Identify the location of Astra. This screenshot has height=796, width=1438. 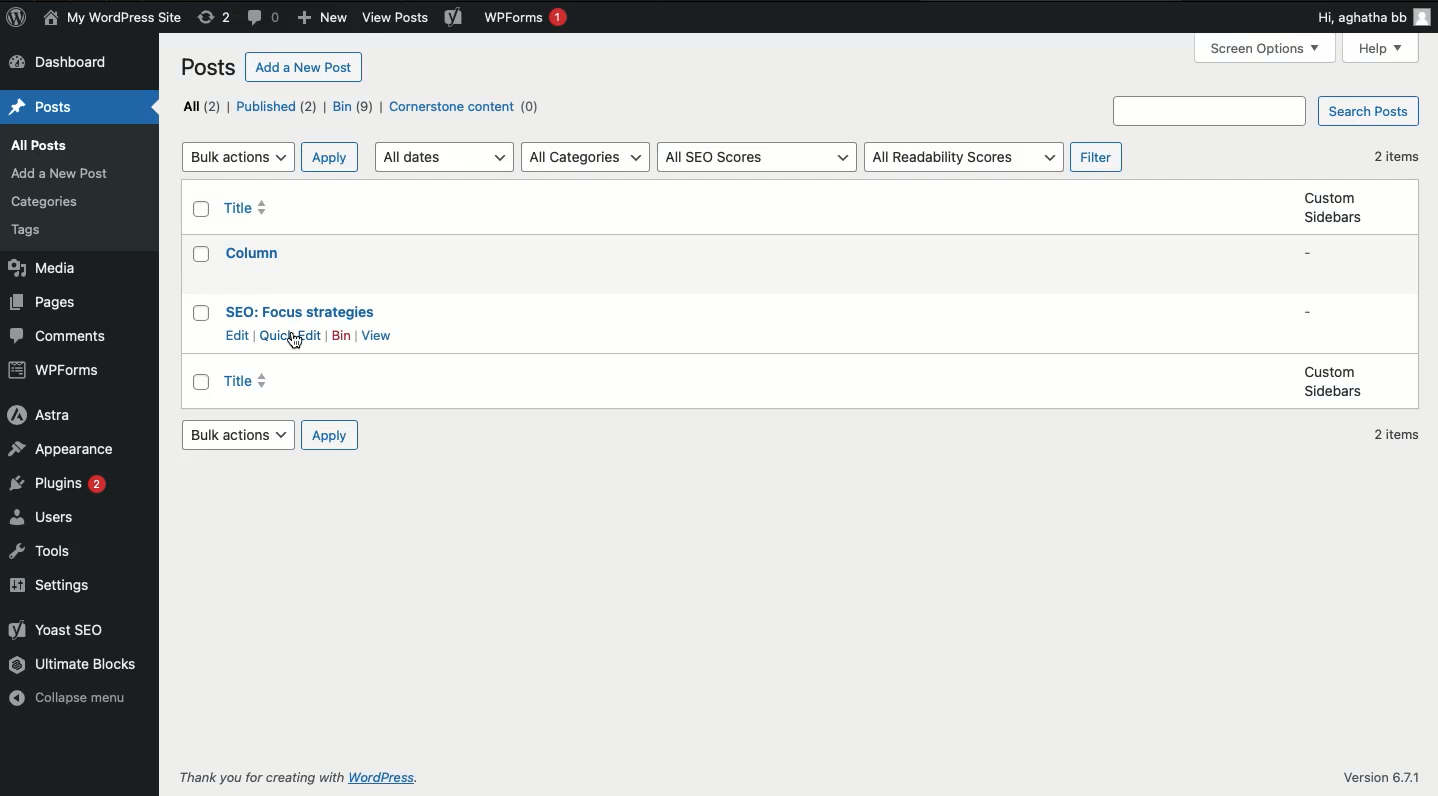
(39, 414).